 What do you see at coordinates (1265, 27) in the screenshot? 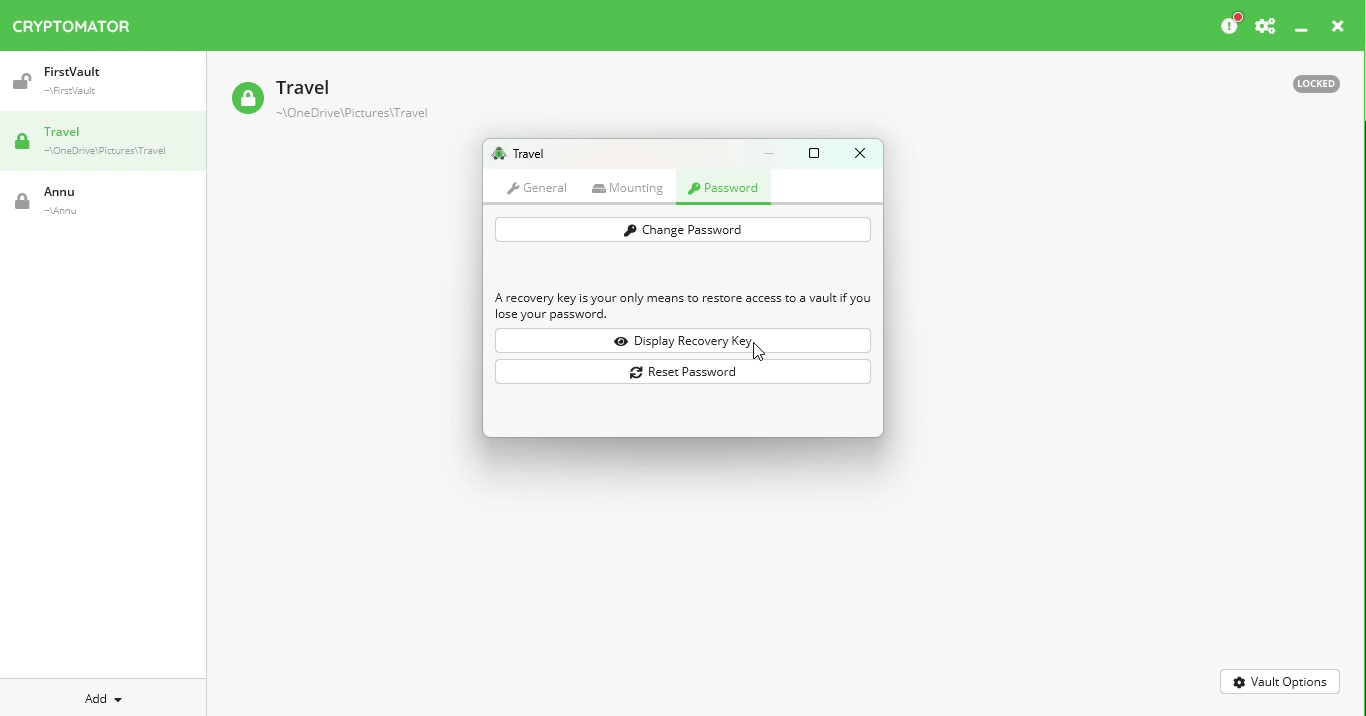
I see `Preferences` at bounding box center [1265, 27].